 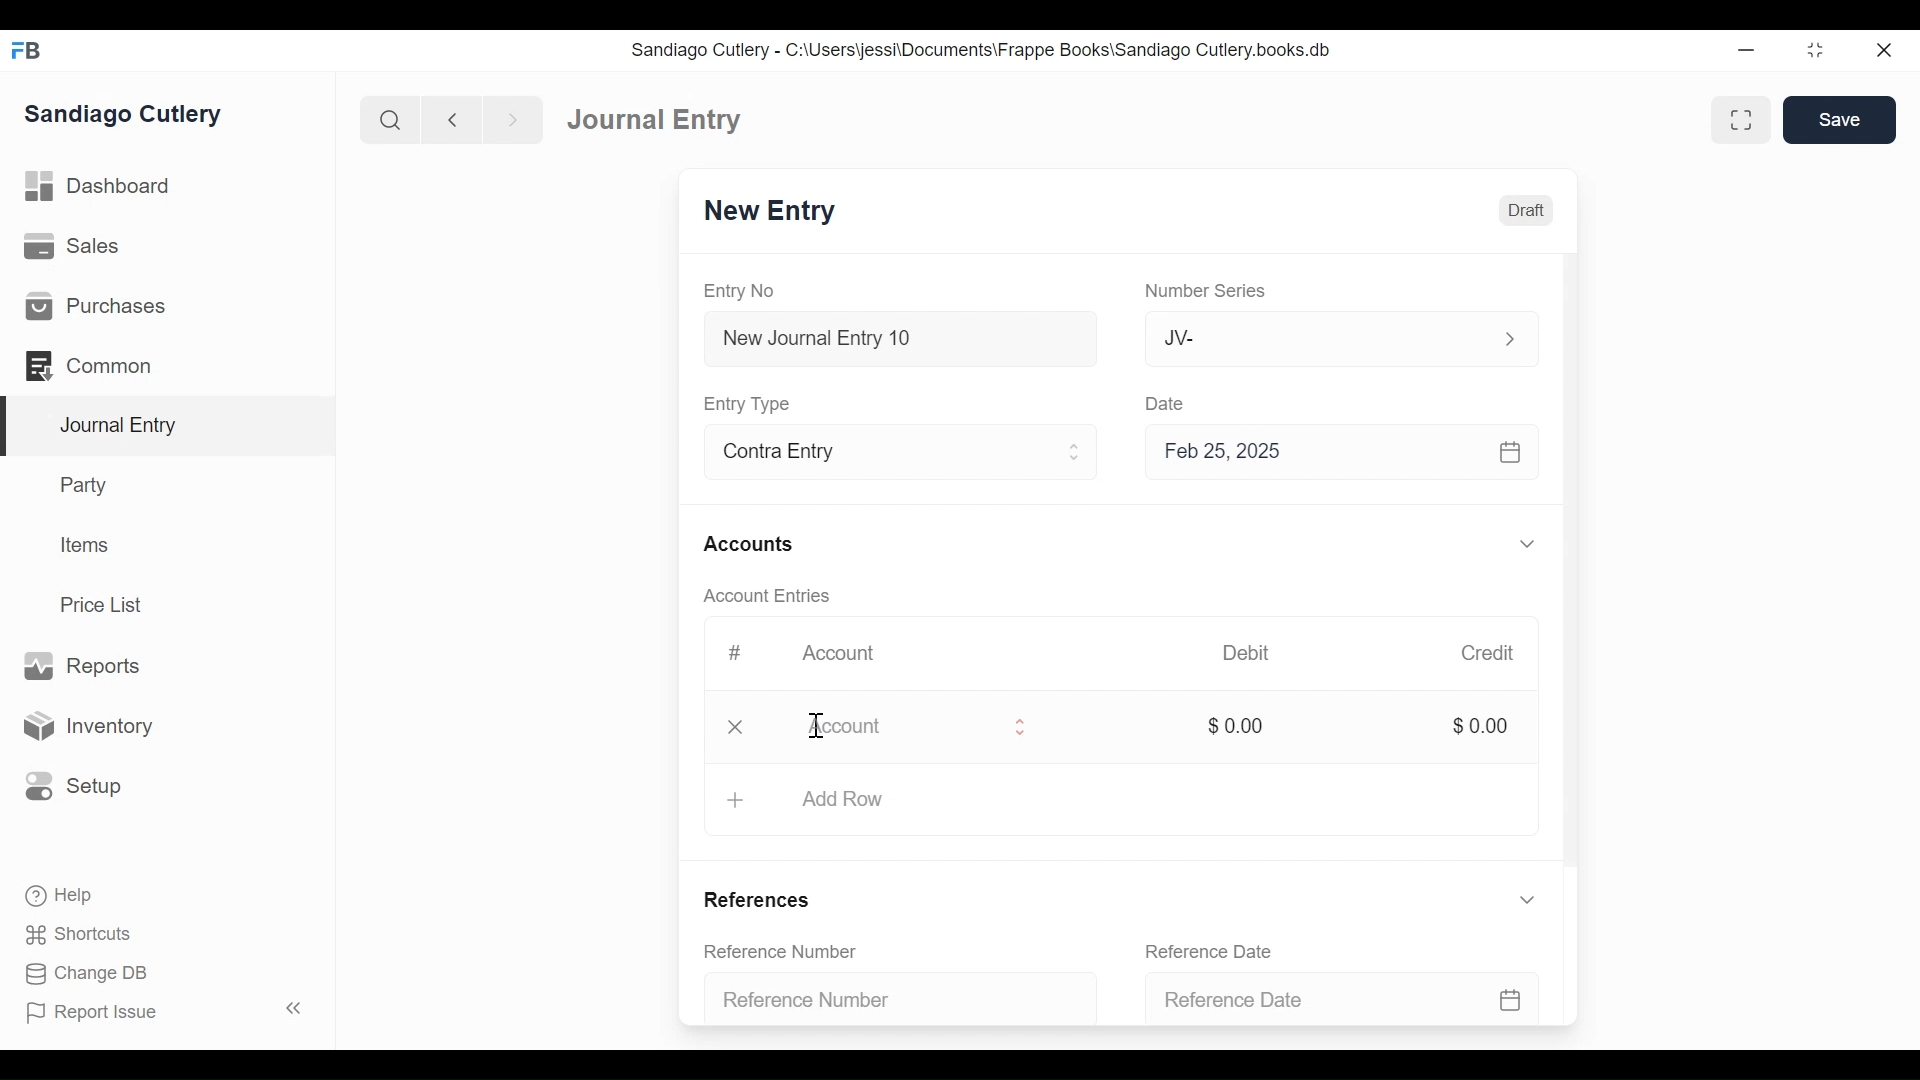 What do you see at coordinates (784, 952) in the screenshot?
I see `Reference Number` at bounding box center [784, 952].